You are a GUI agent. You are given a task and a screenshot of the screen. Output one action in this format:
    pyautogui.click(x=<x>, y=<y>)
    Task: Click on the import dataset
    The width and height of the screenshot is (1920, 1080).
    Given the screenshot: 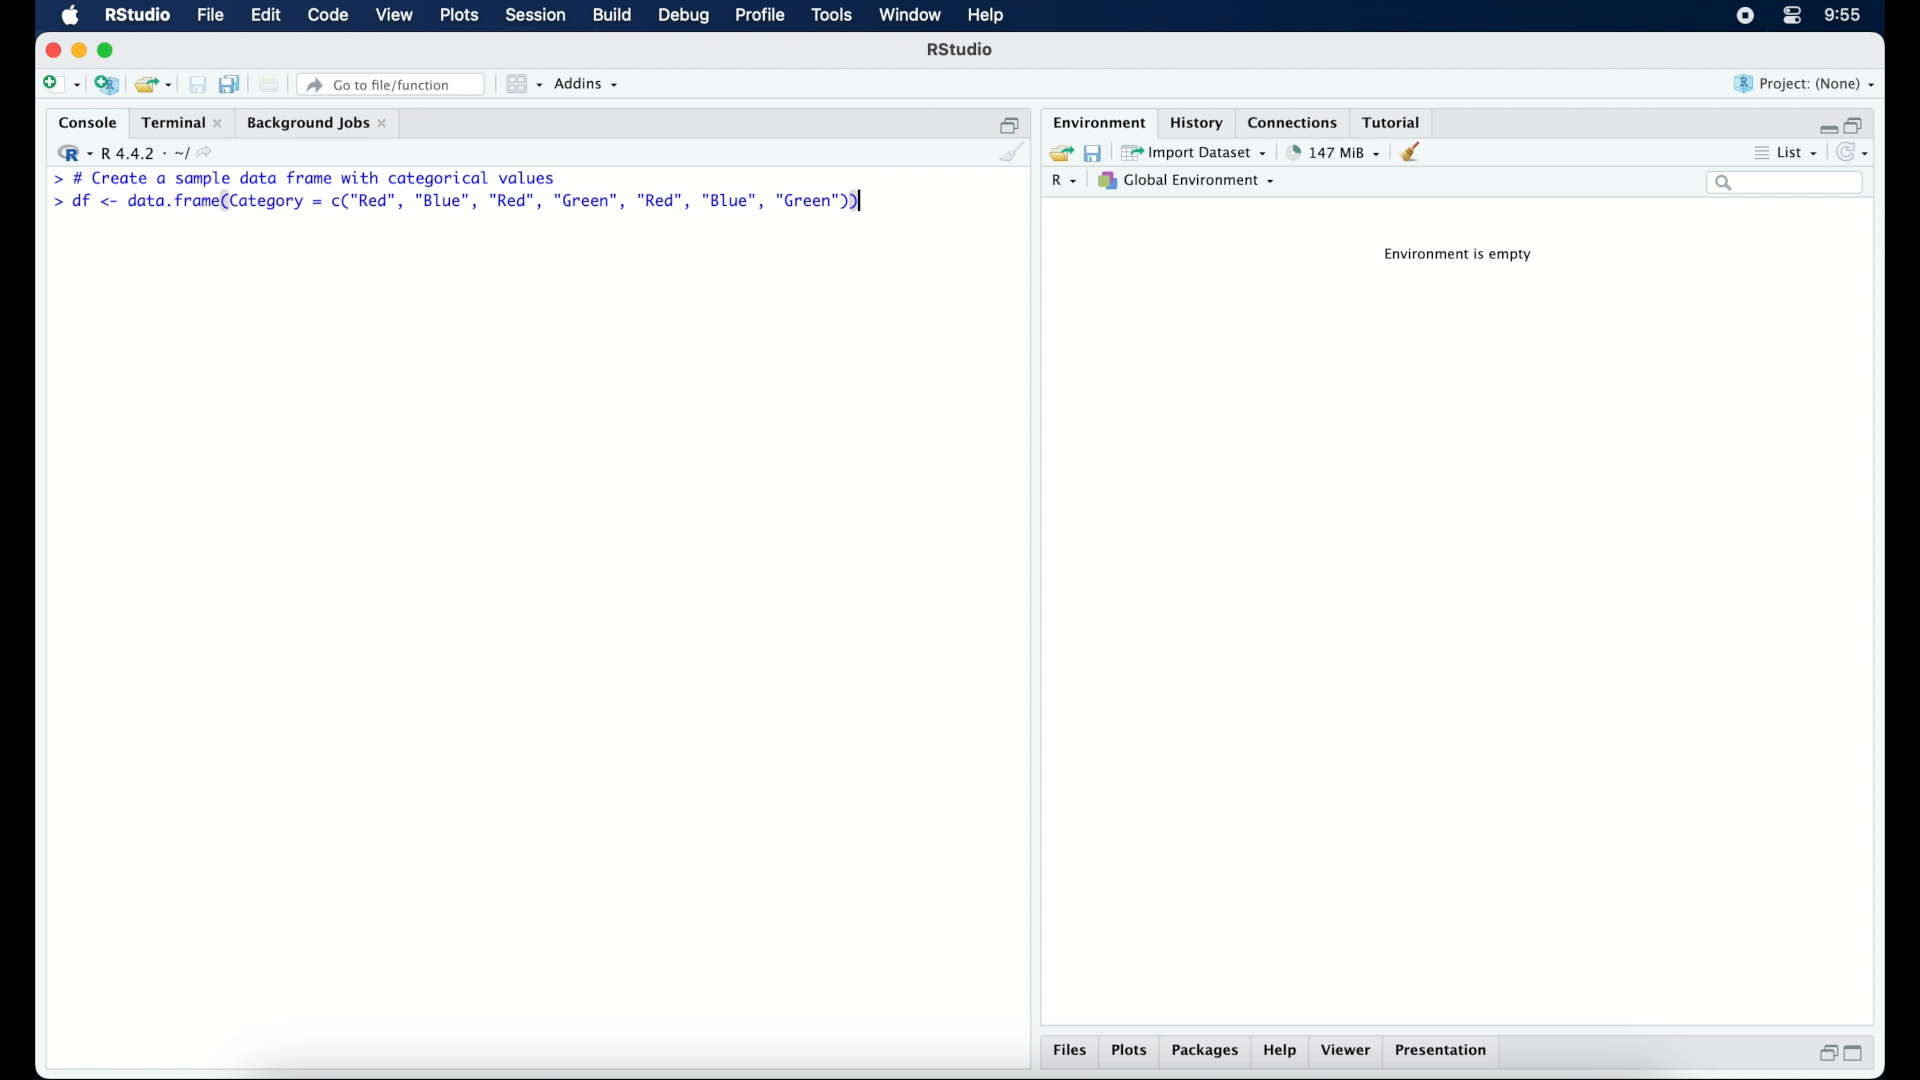 What is the action you would take?
    pyautogui.click(x=1196, y=151)
    